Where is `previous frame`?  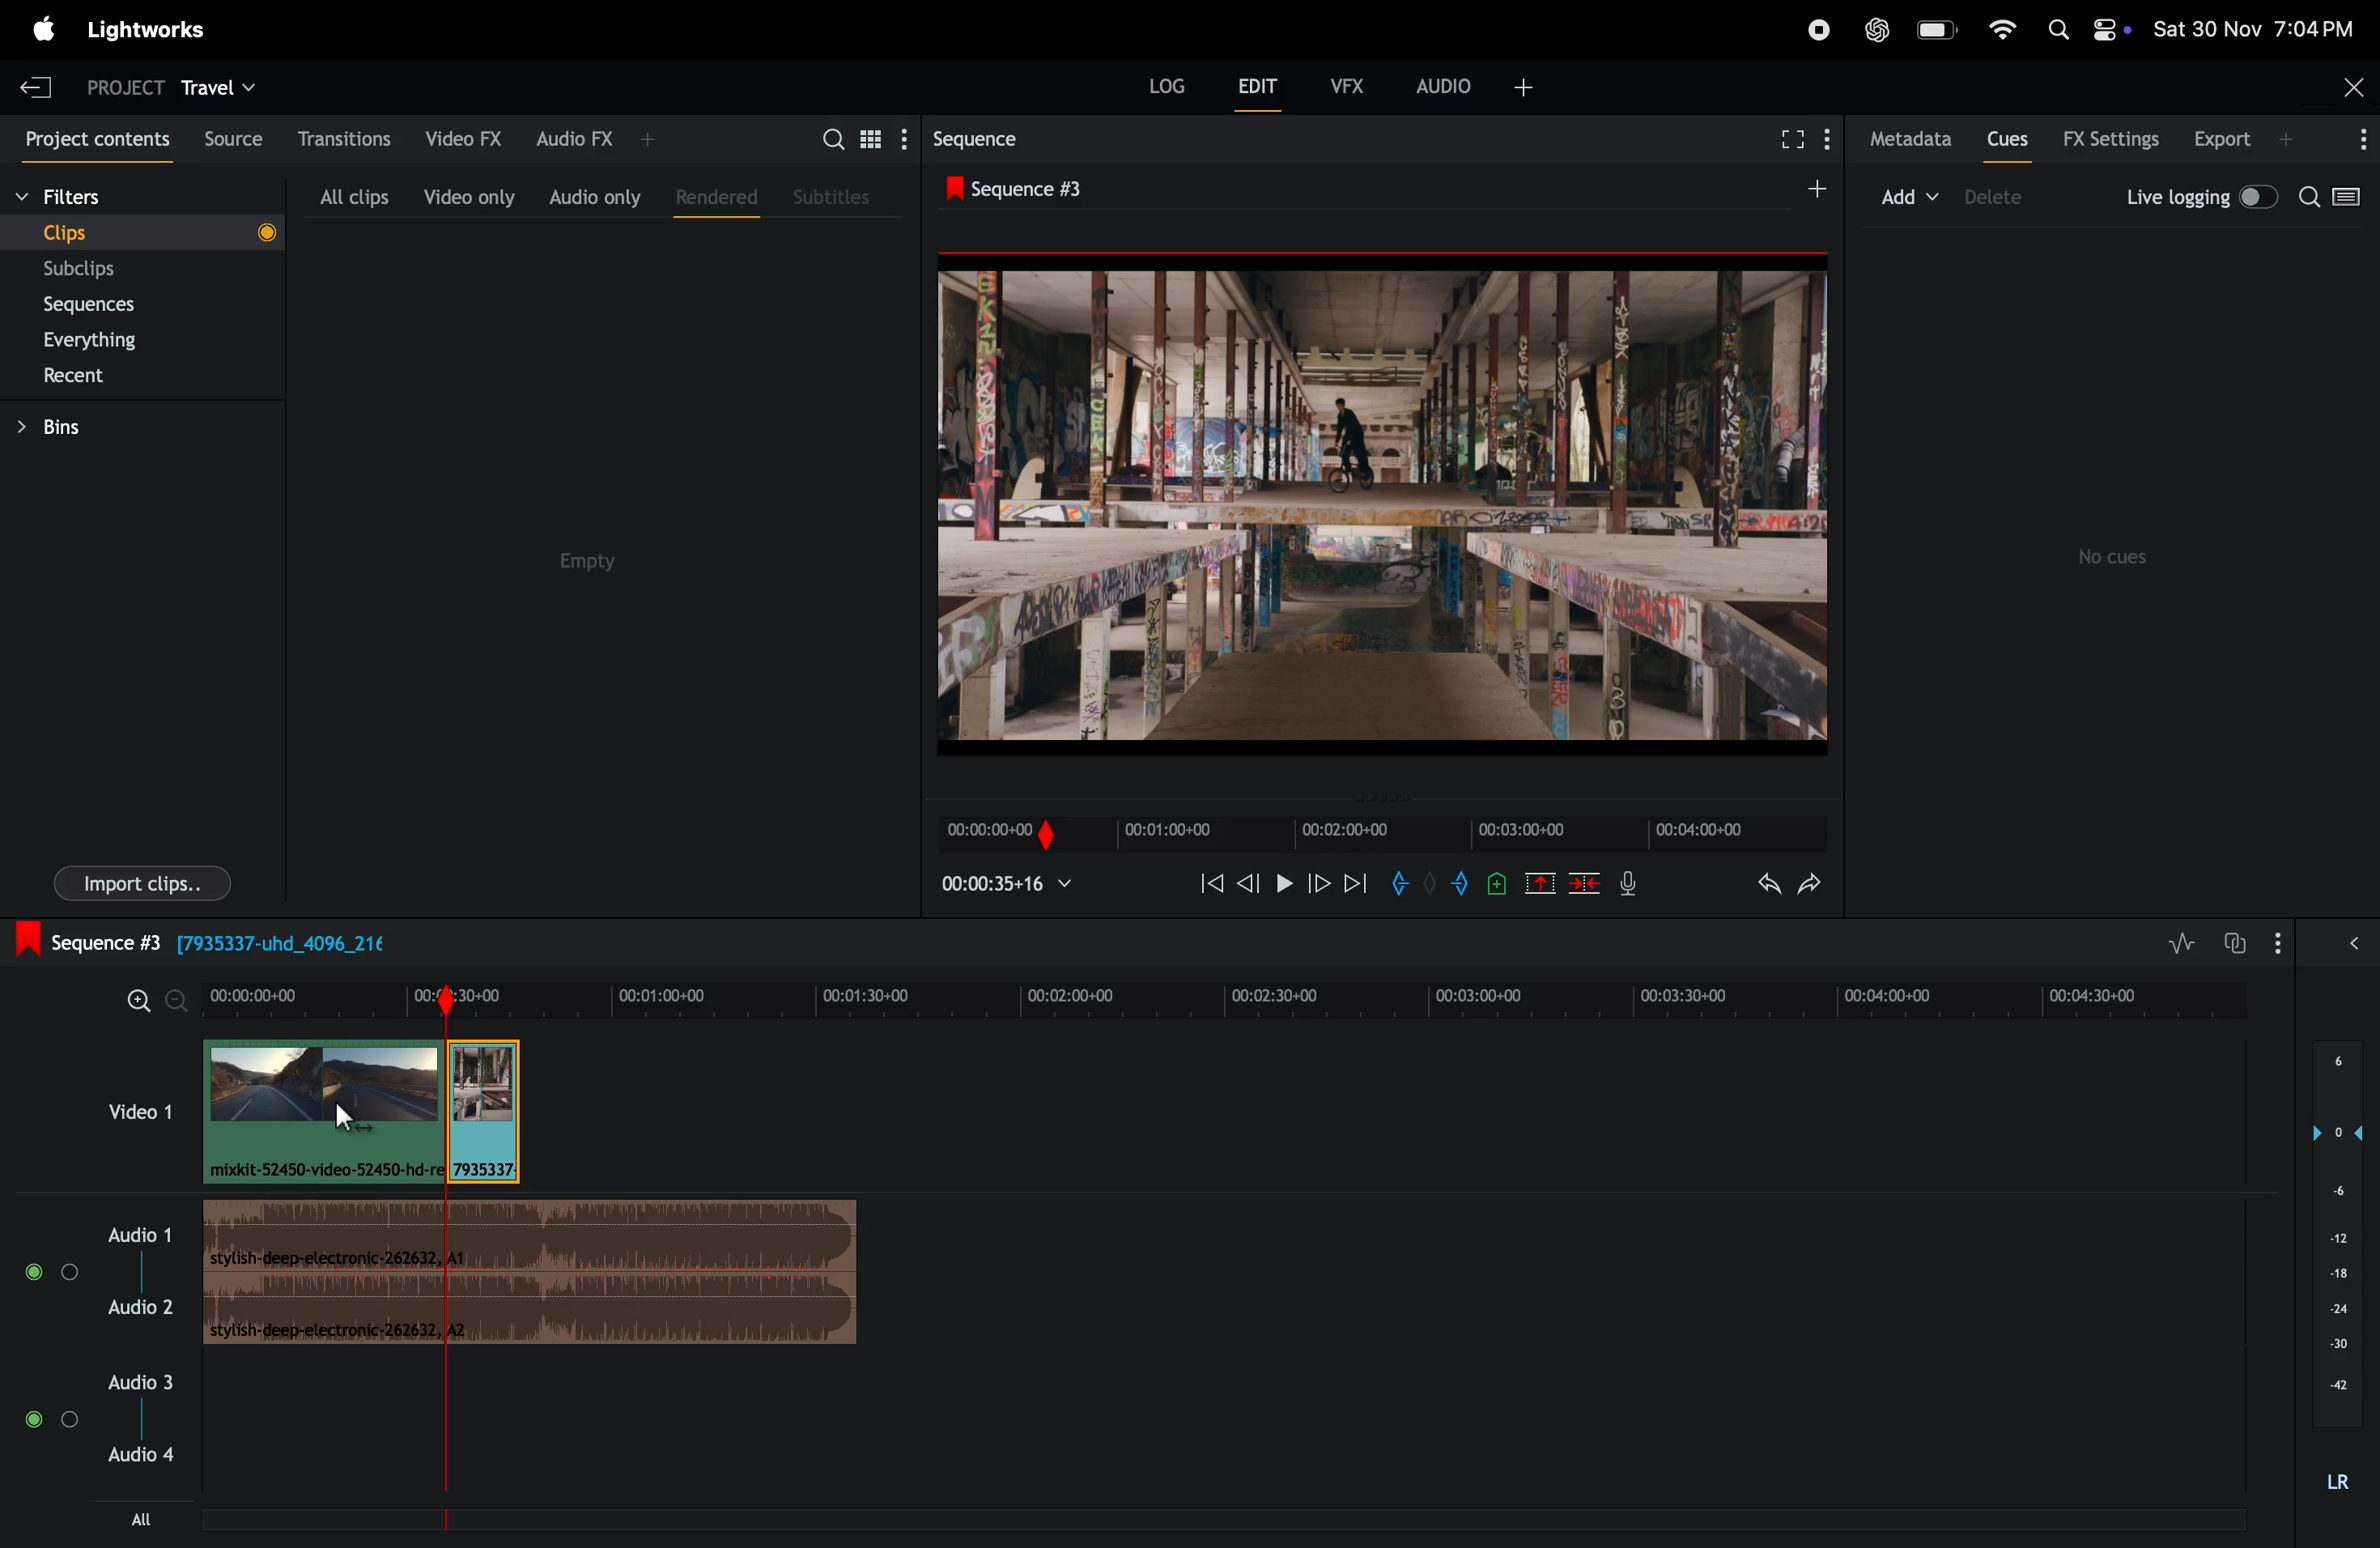
previous frame is located at coordinates (1207, 883).